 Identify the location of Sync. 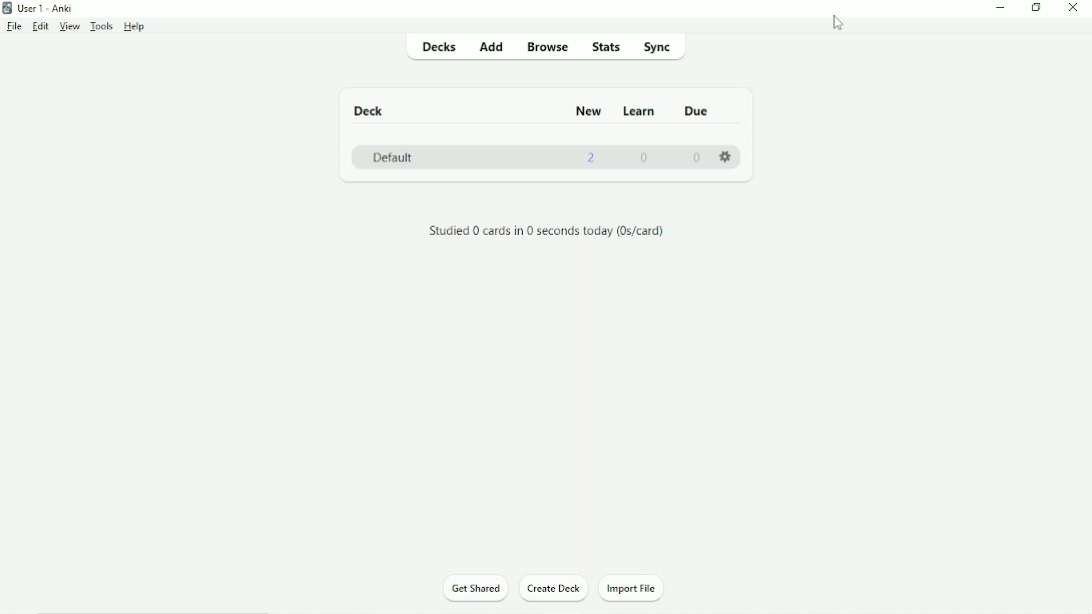
(662, 47).